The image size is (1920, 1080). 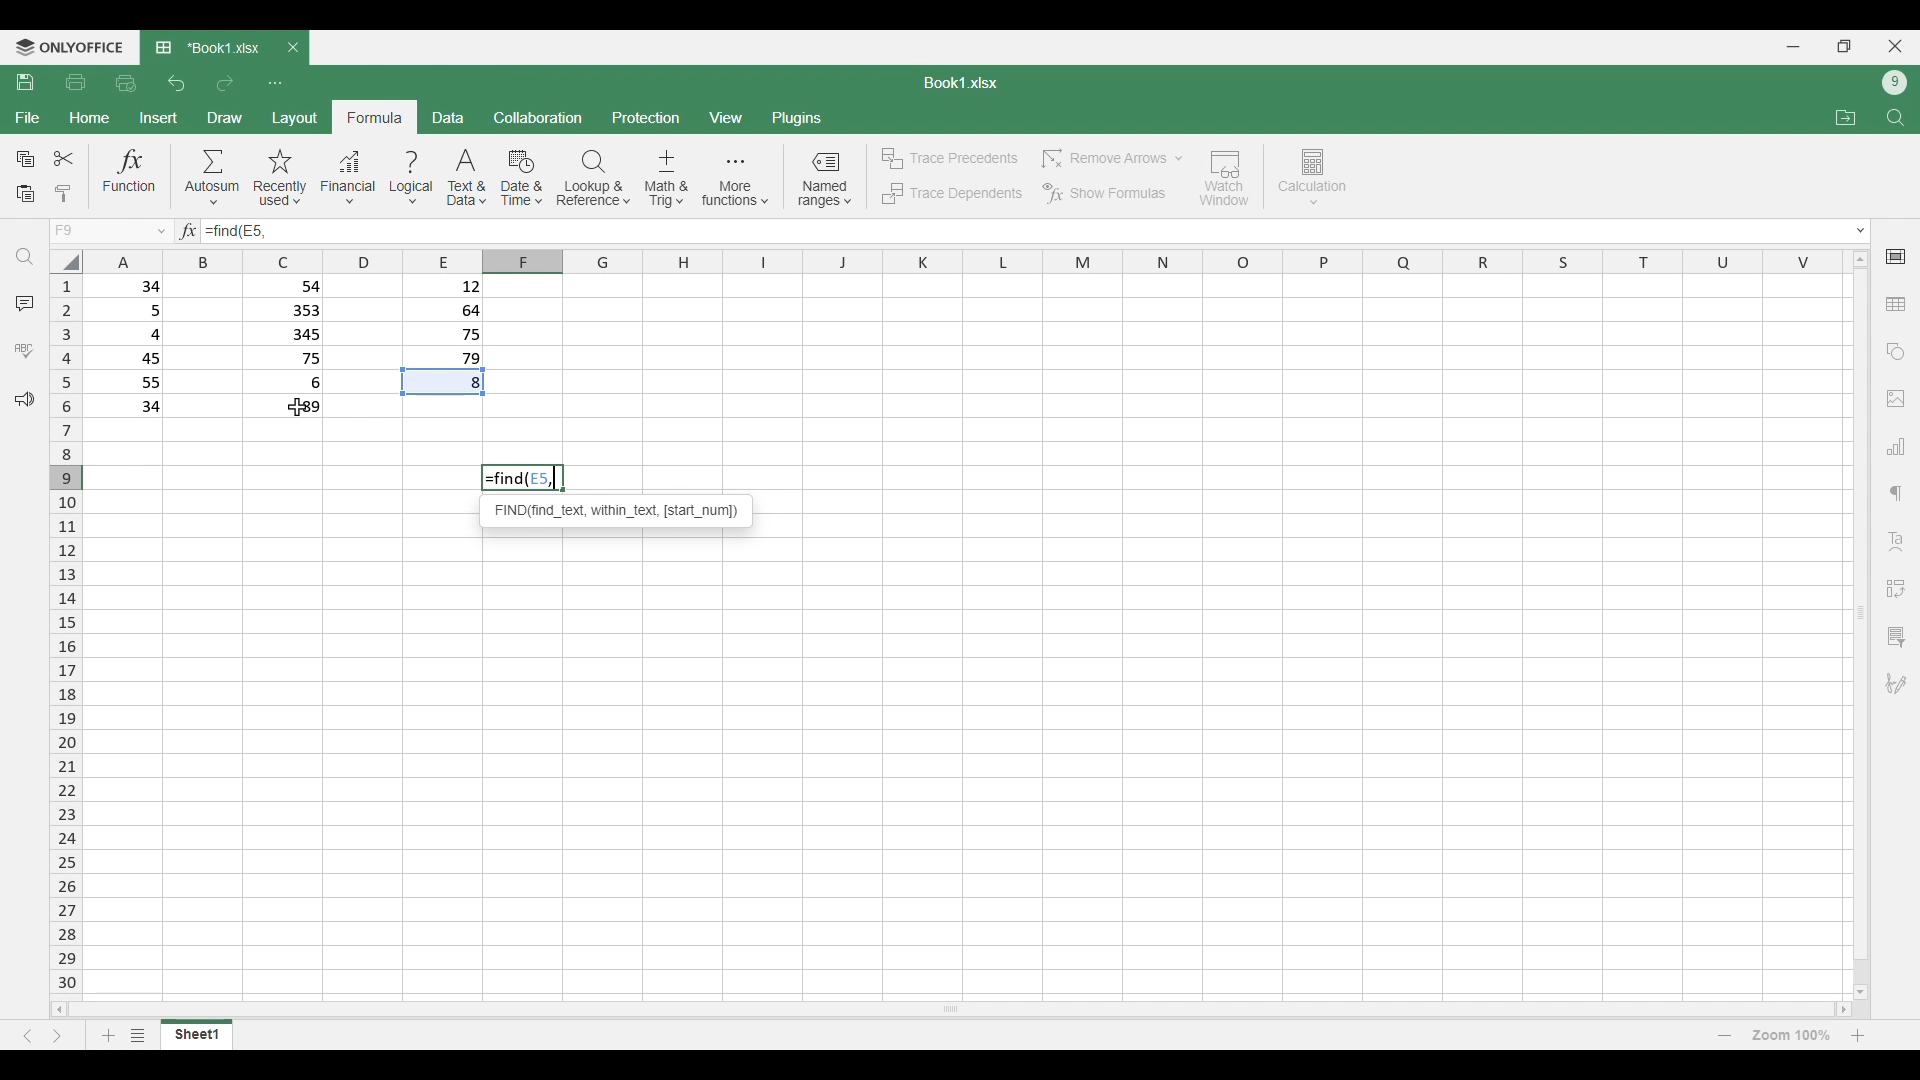 I want to click on Selected cell number, so click(x=543, y=479).